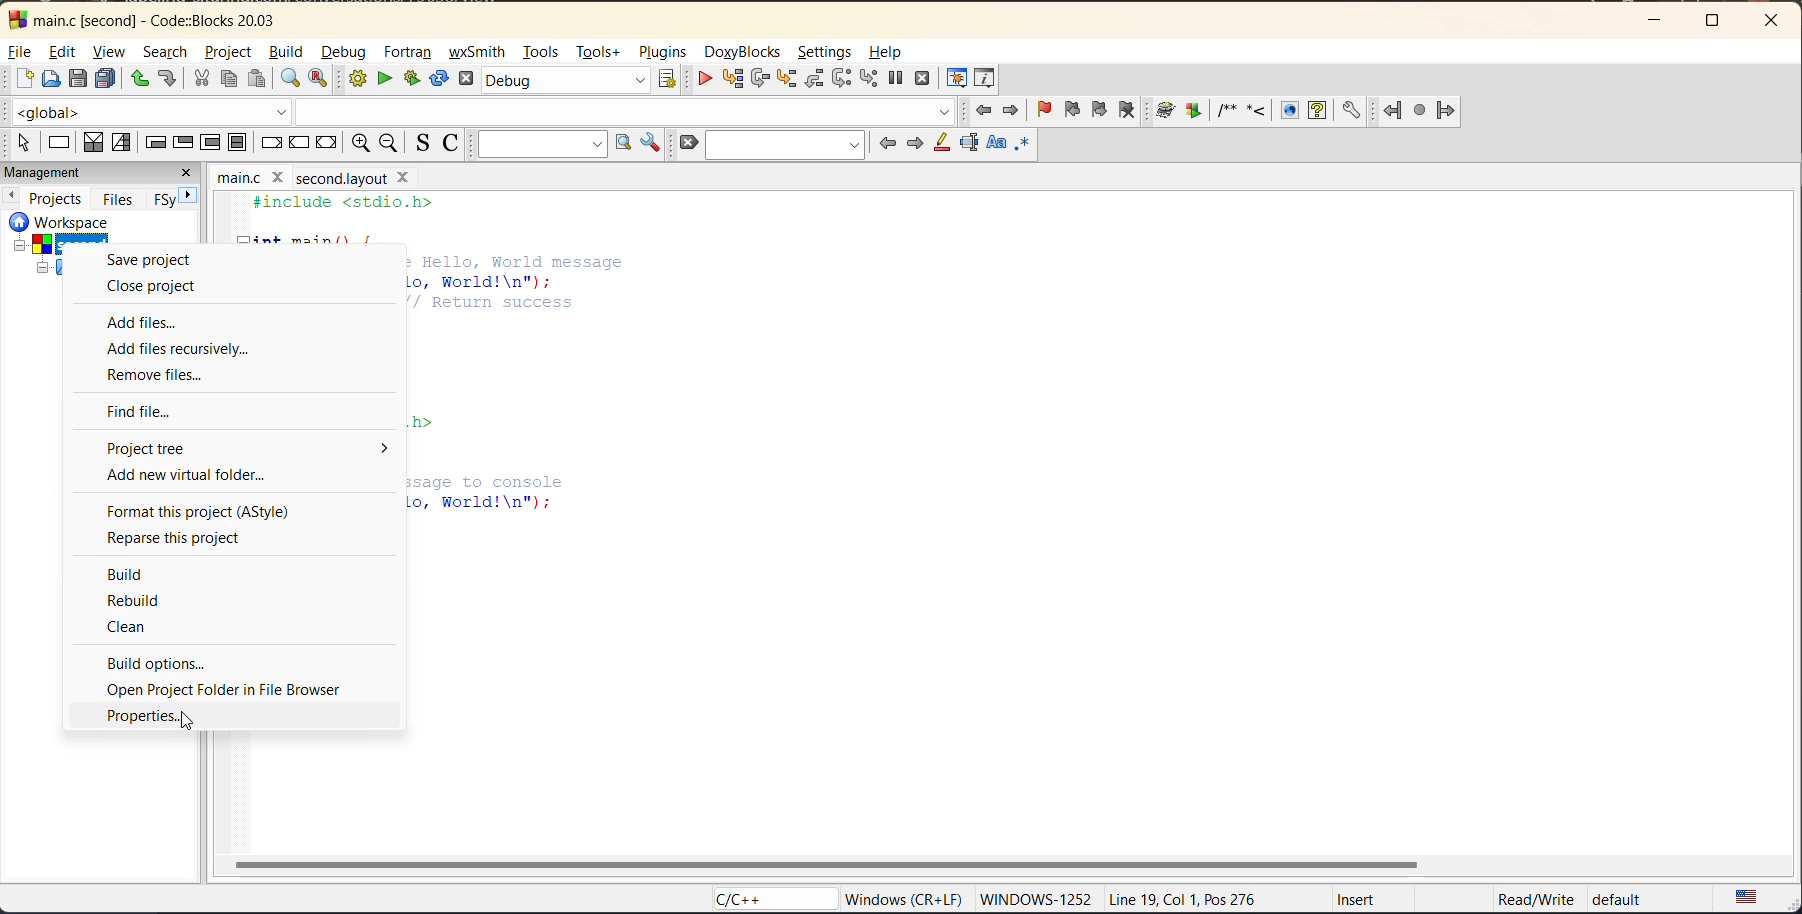 The height and width of the screenshot is (914, 1802). I want to click on build options, so click(171, 664).